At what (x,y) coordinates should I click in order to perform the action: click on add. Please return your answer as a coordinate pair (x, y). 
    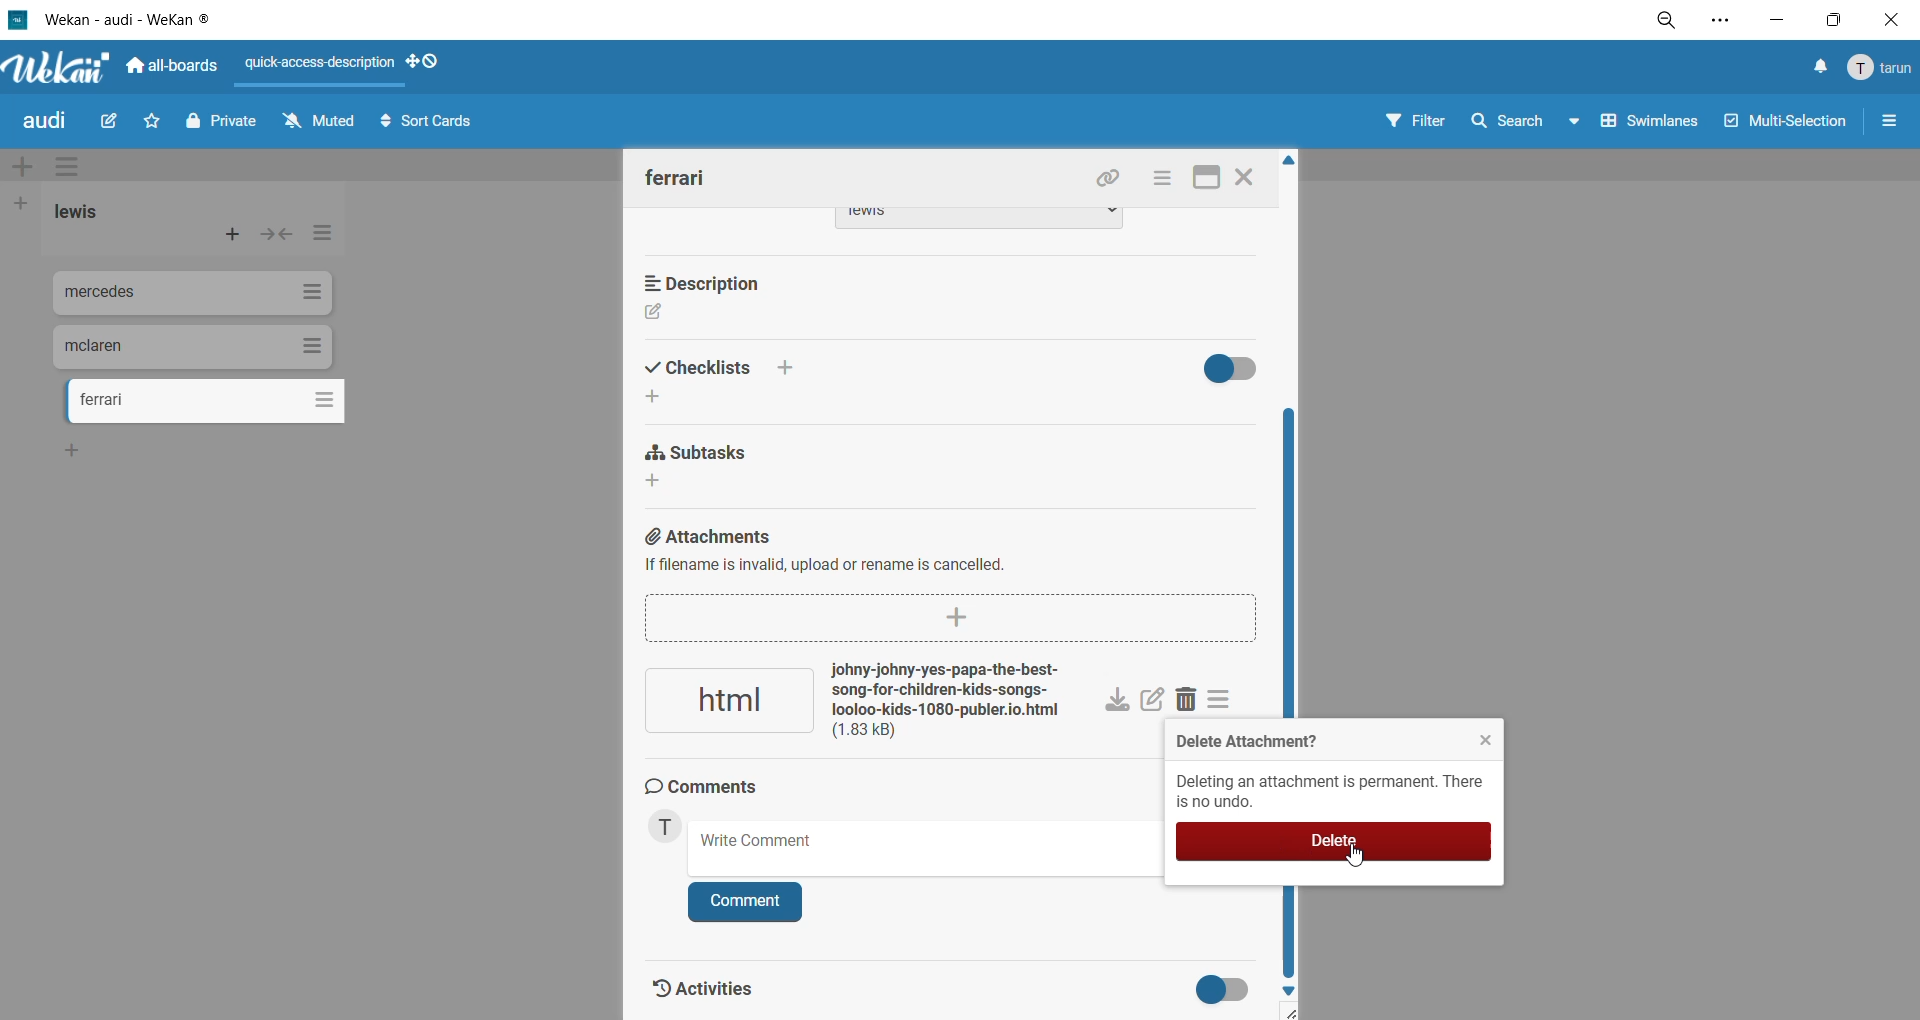
    Looking at the image, I should click on (83, 450).